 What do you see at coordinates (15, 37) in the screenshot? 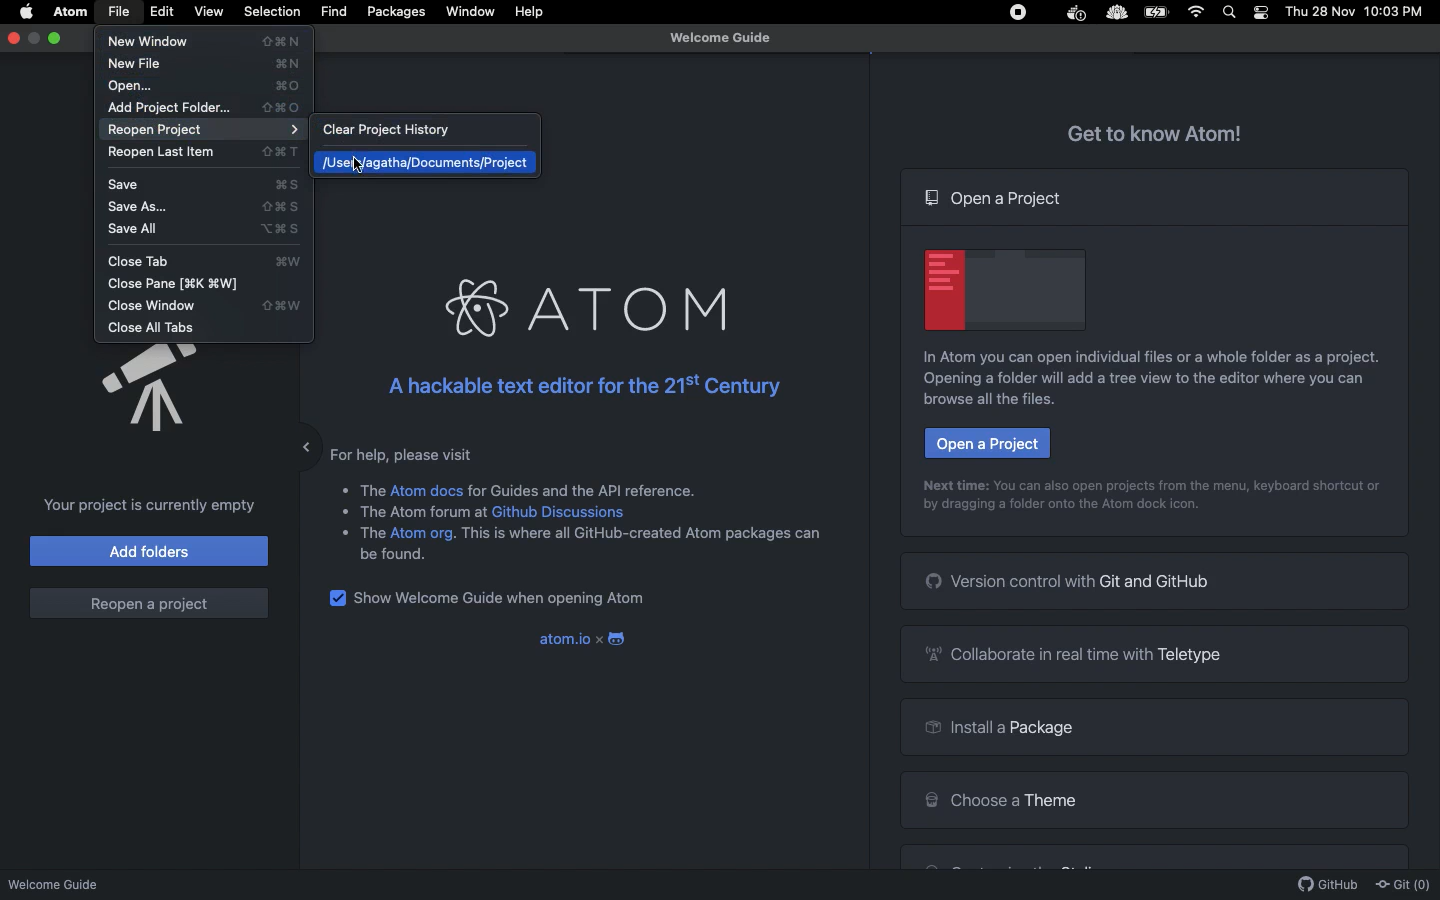
I see `Close` at bounding box center [15, 37].